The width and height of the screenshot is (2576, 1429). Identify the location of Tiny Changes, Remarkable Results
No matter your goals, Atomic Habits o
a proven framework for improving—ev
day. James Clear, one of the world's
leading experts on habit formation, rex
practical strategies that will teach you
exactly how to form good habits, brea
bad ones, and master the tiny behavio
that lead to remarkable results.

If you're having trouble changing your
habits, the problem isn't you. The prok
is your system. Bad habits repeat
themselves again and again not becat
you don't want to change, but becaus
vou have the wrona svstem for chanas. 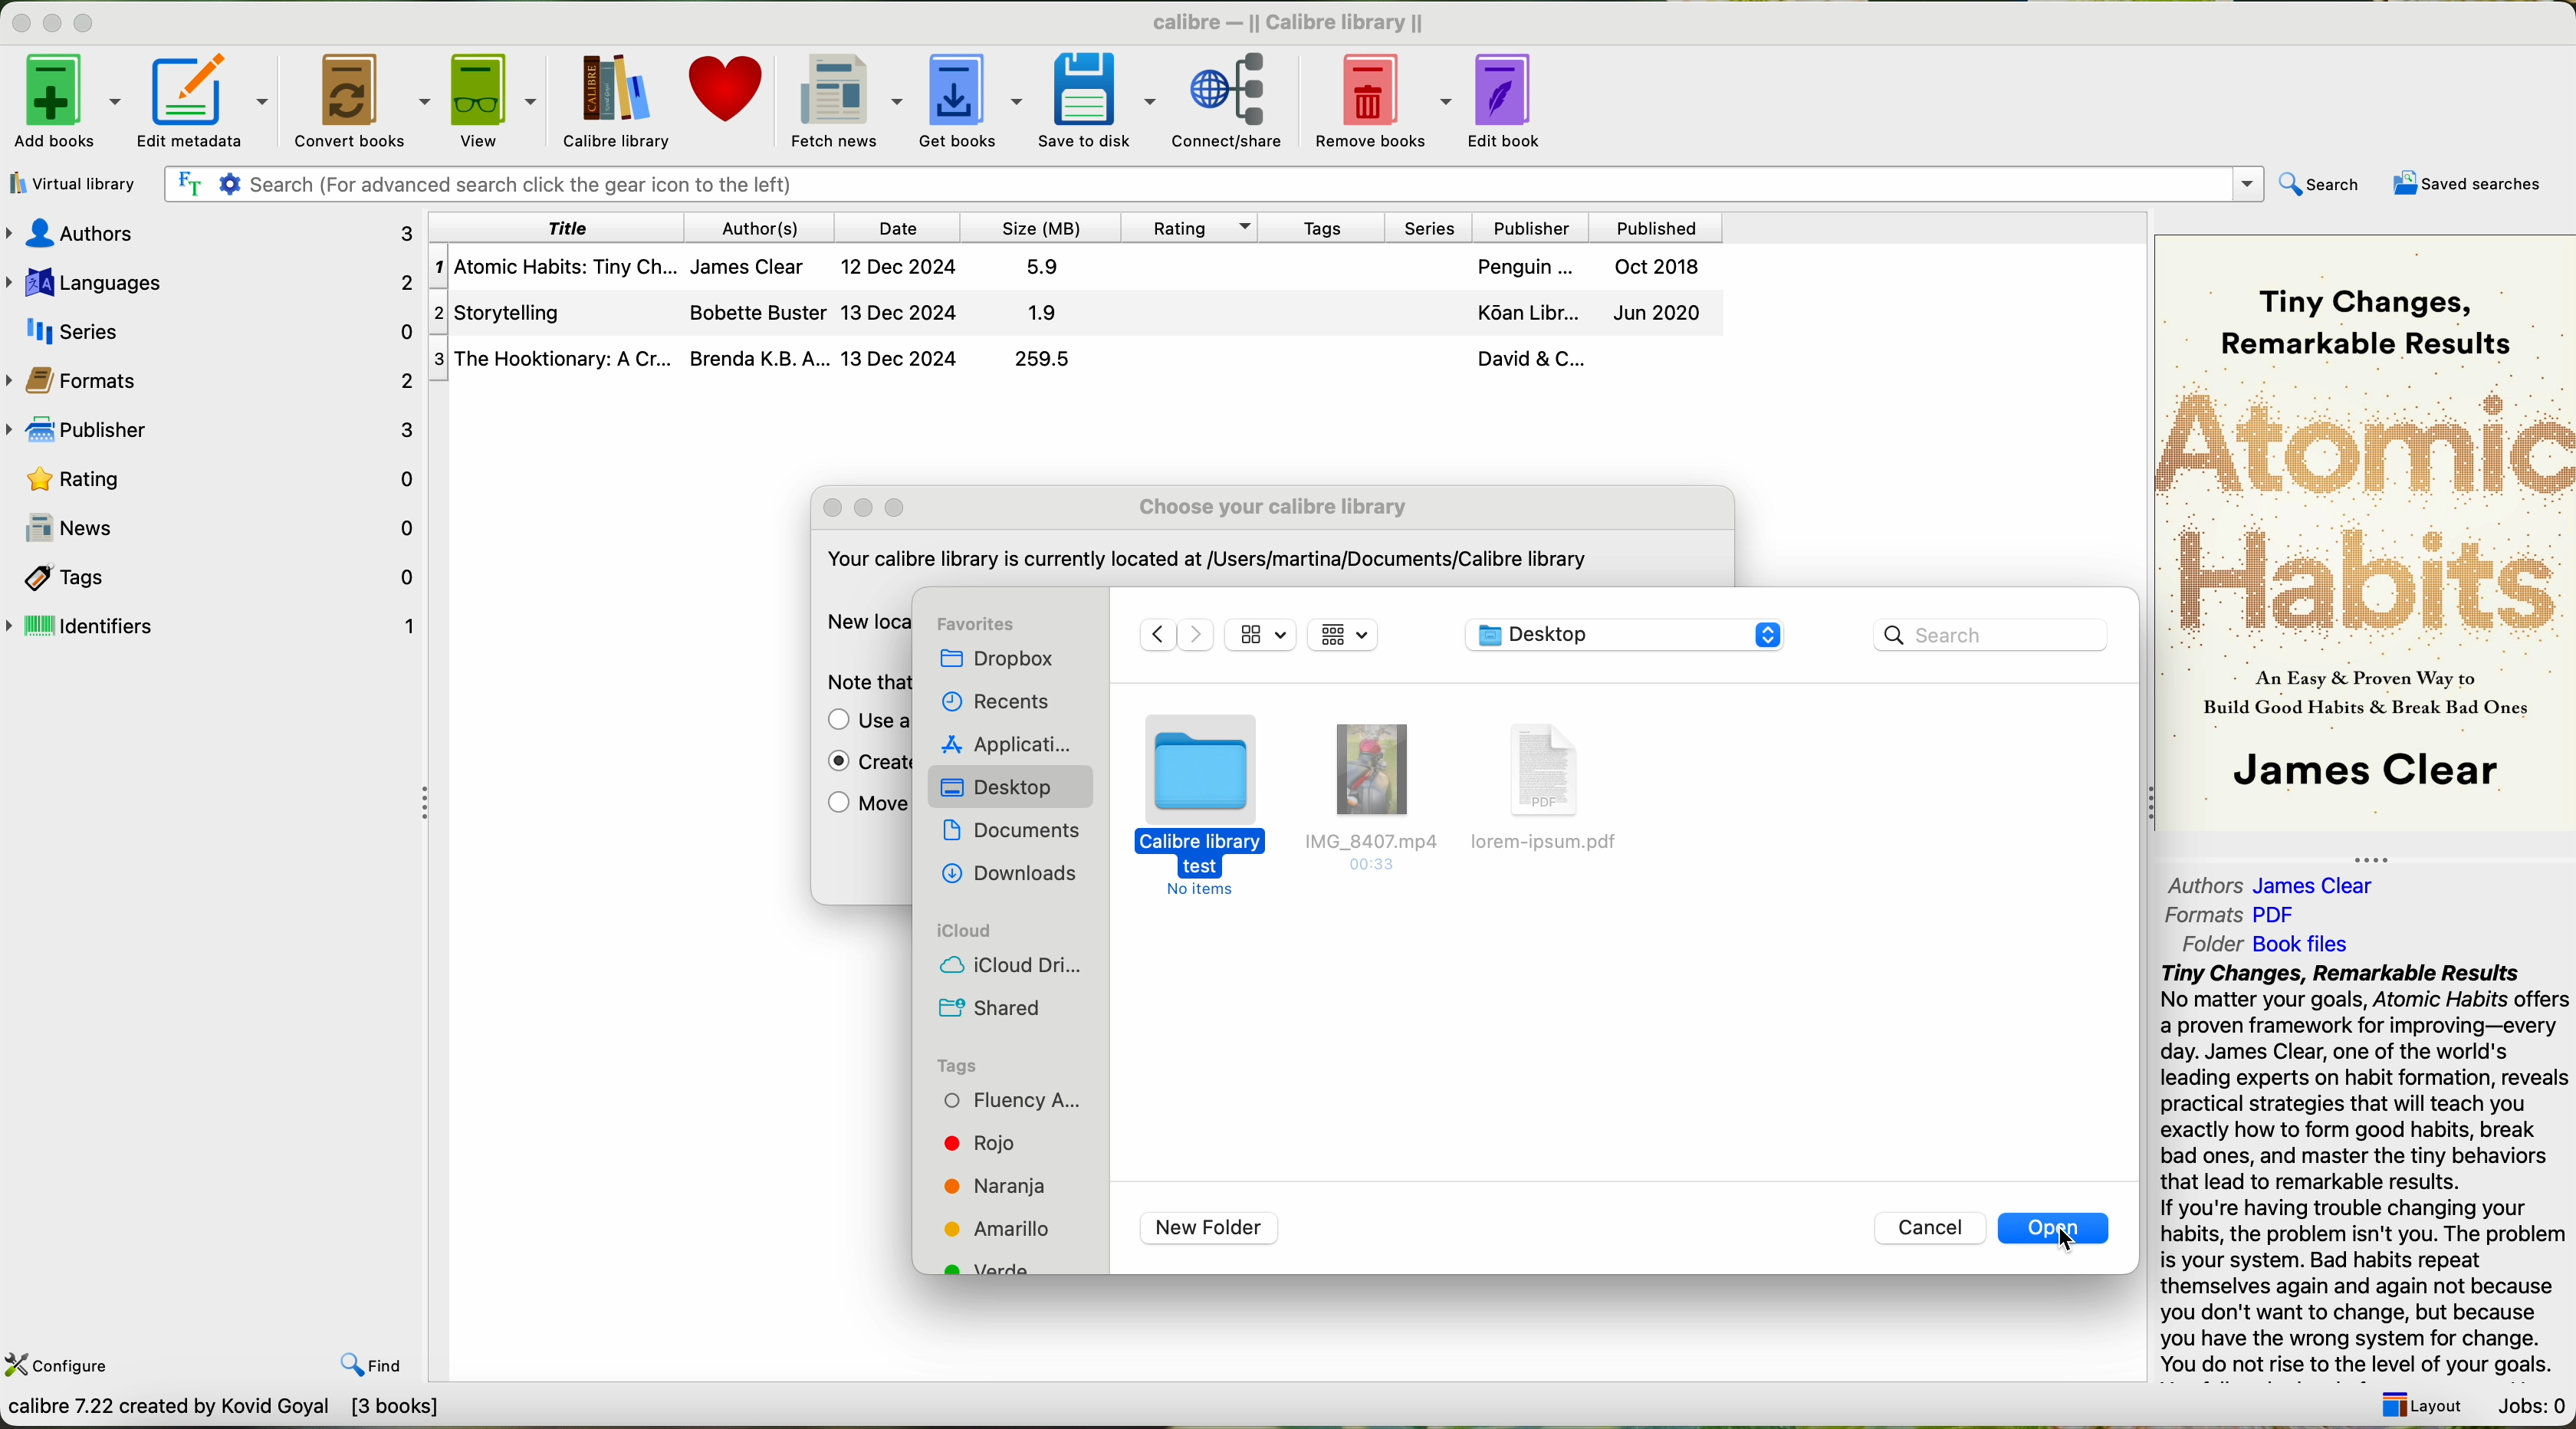
(2362, 1166).